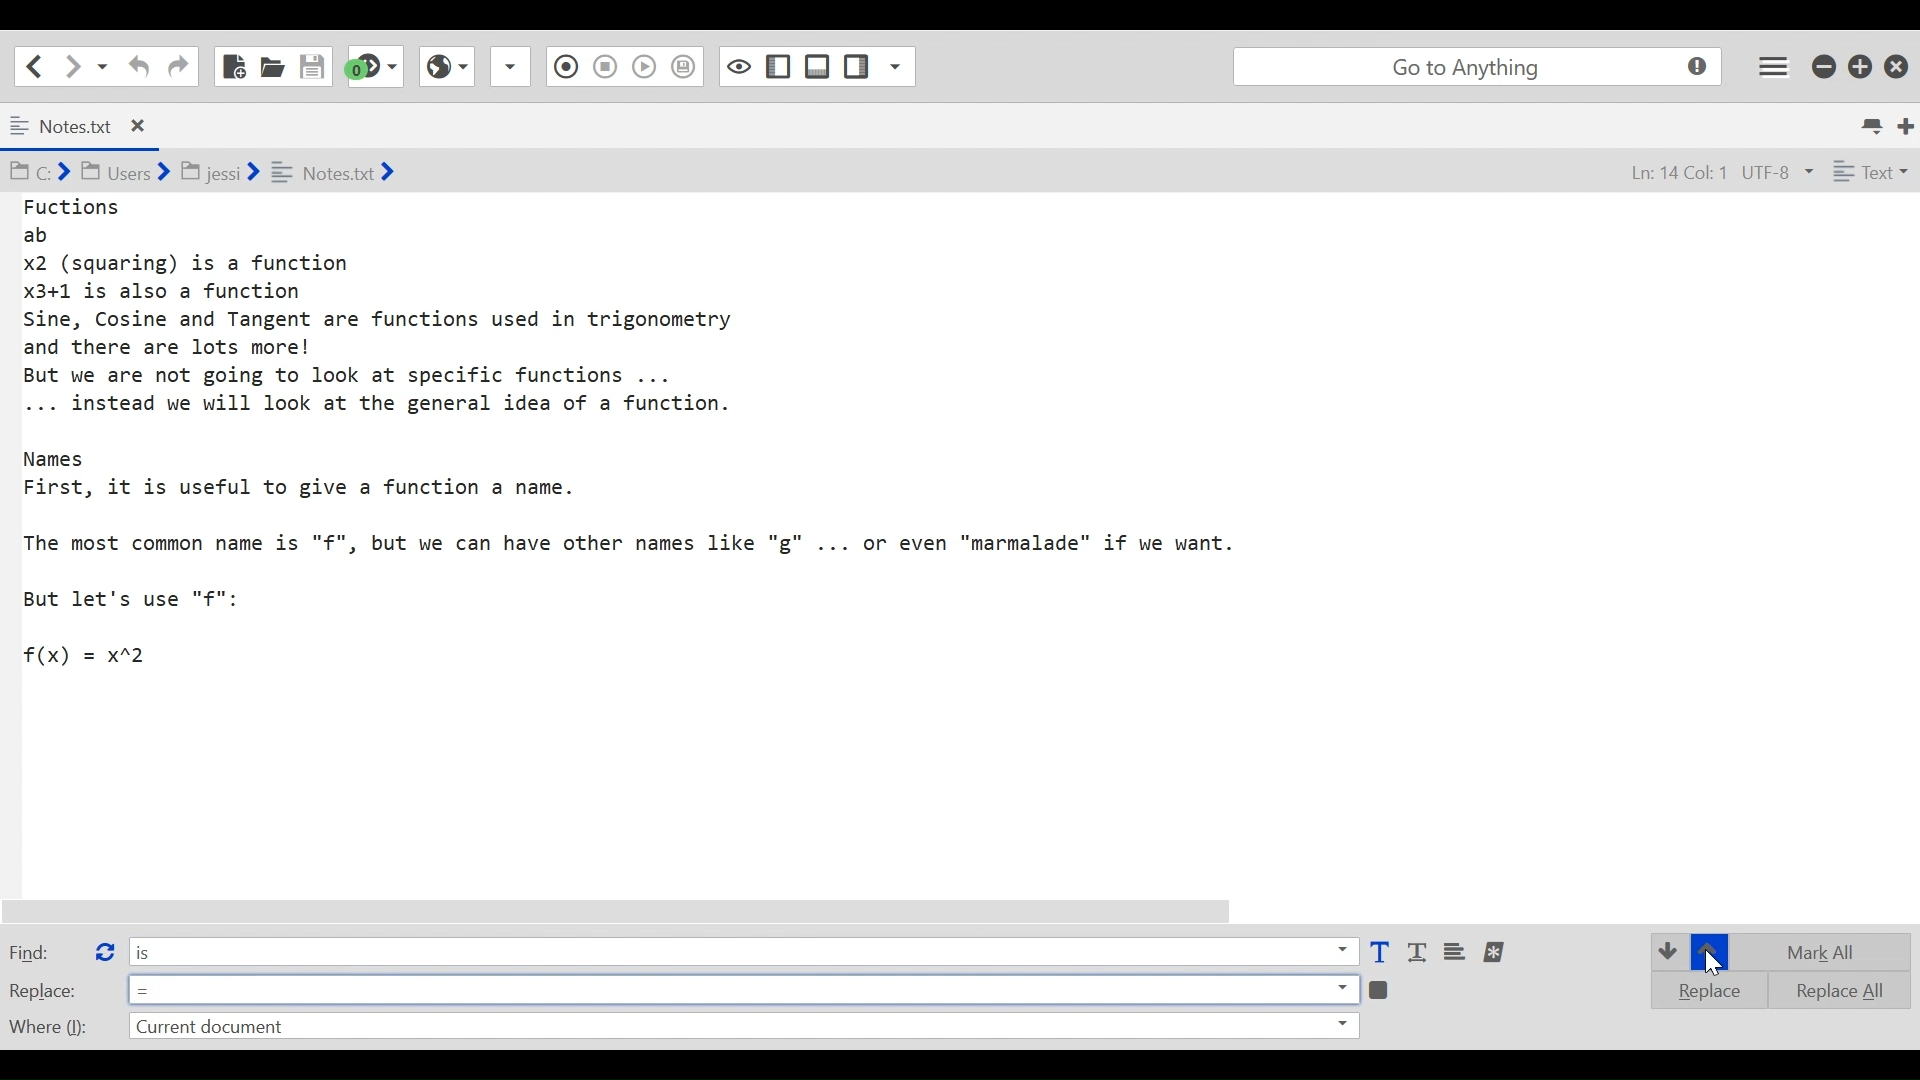  Describe the element at coordinates (654, 433) in the screenshot. I see `Fuctions

ab

x2 (squaring) is a function

x3+1 is also a function

Sine, Cosine and Tangent are functions used in trigonometry
and there are lots more!

But we are not going to look at specific functions ...

... instead we will look at the general idea of a function.
Names

First, it is useful to give a function a name.

The most common name is "f", but we can have other names like "g" ... or even "marmalade" if we want.
But let's use "f":

f(x) = x*2` at that location.